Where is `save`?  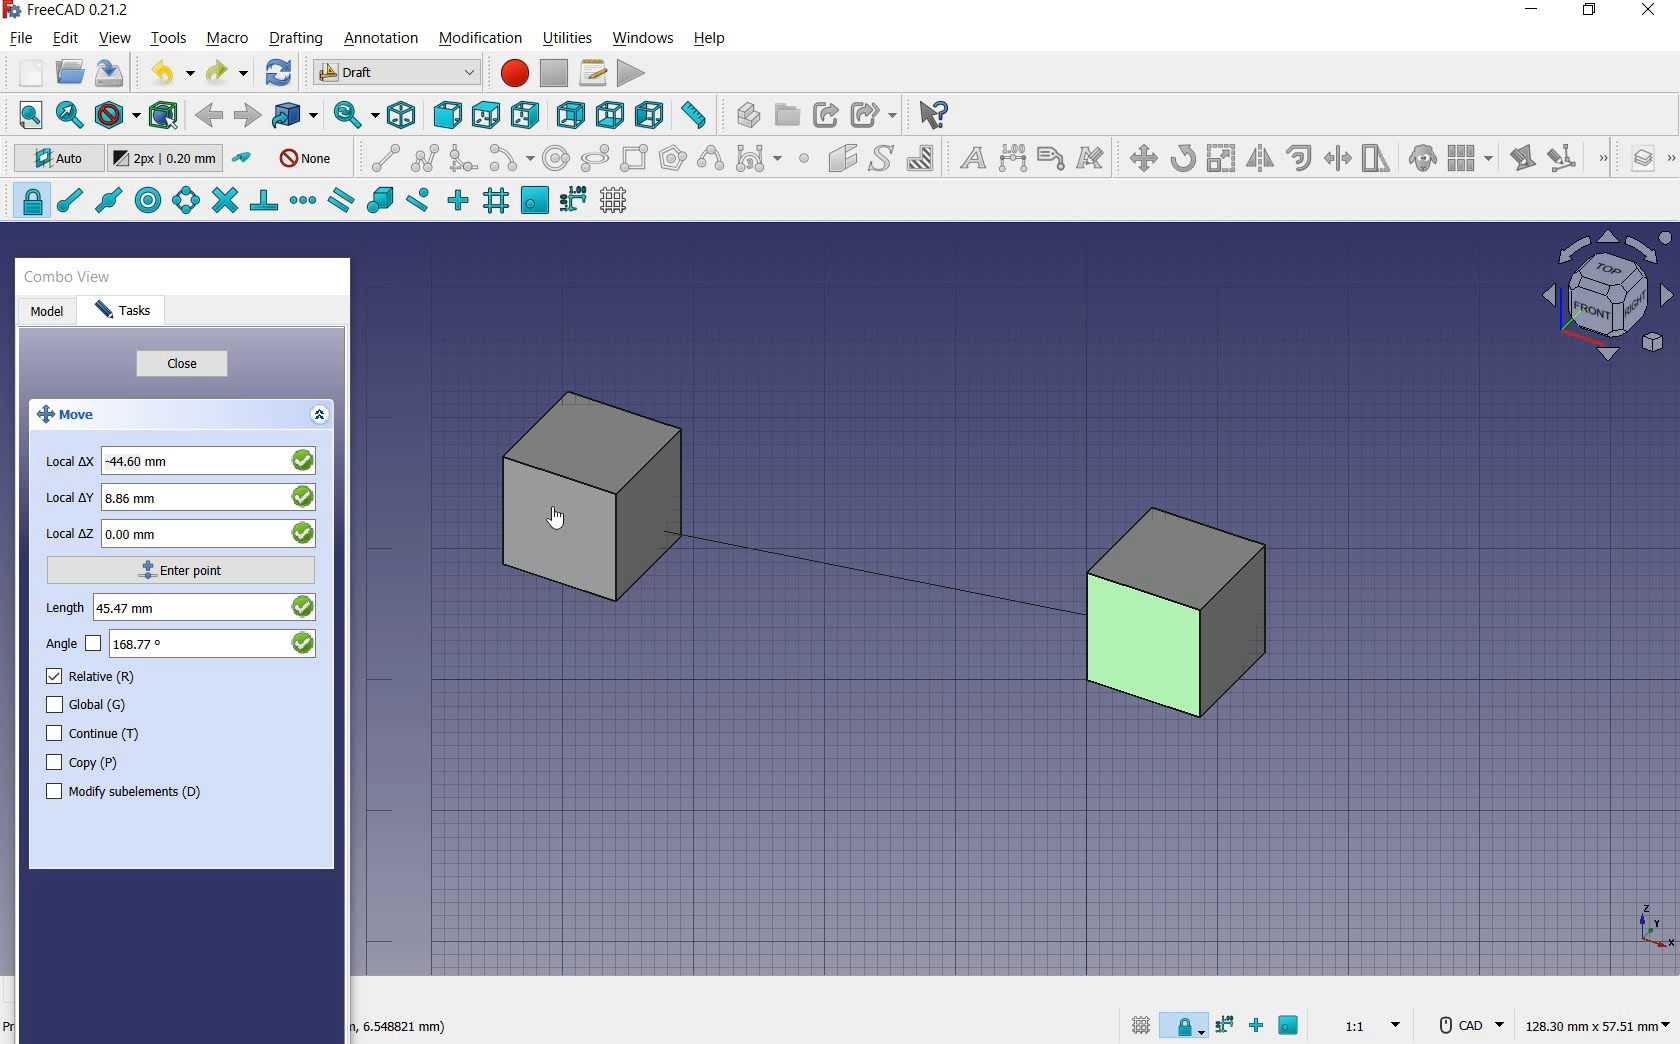 save is located at coordinates (110, 75).